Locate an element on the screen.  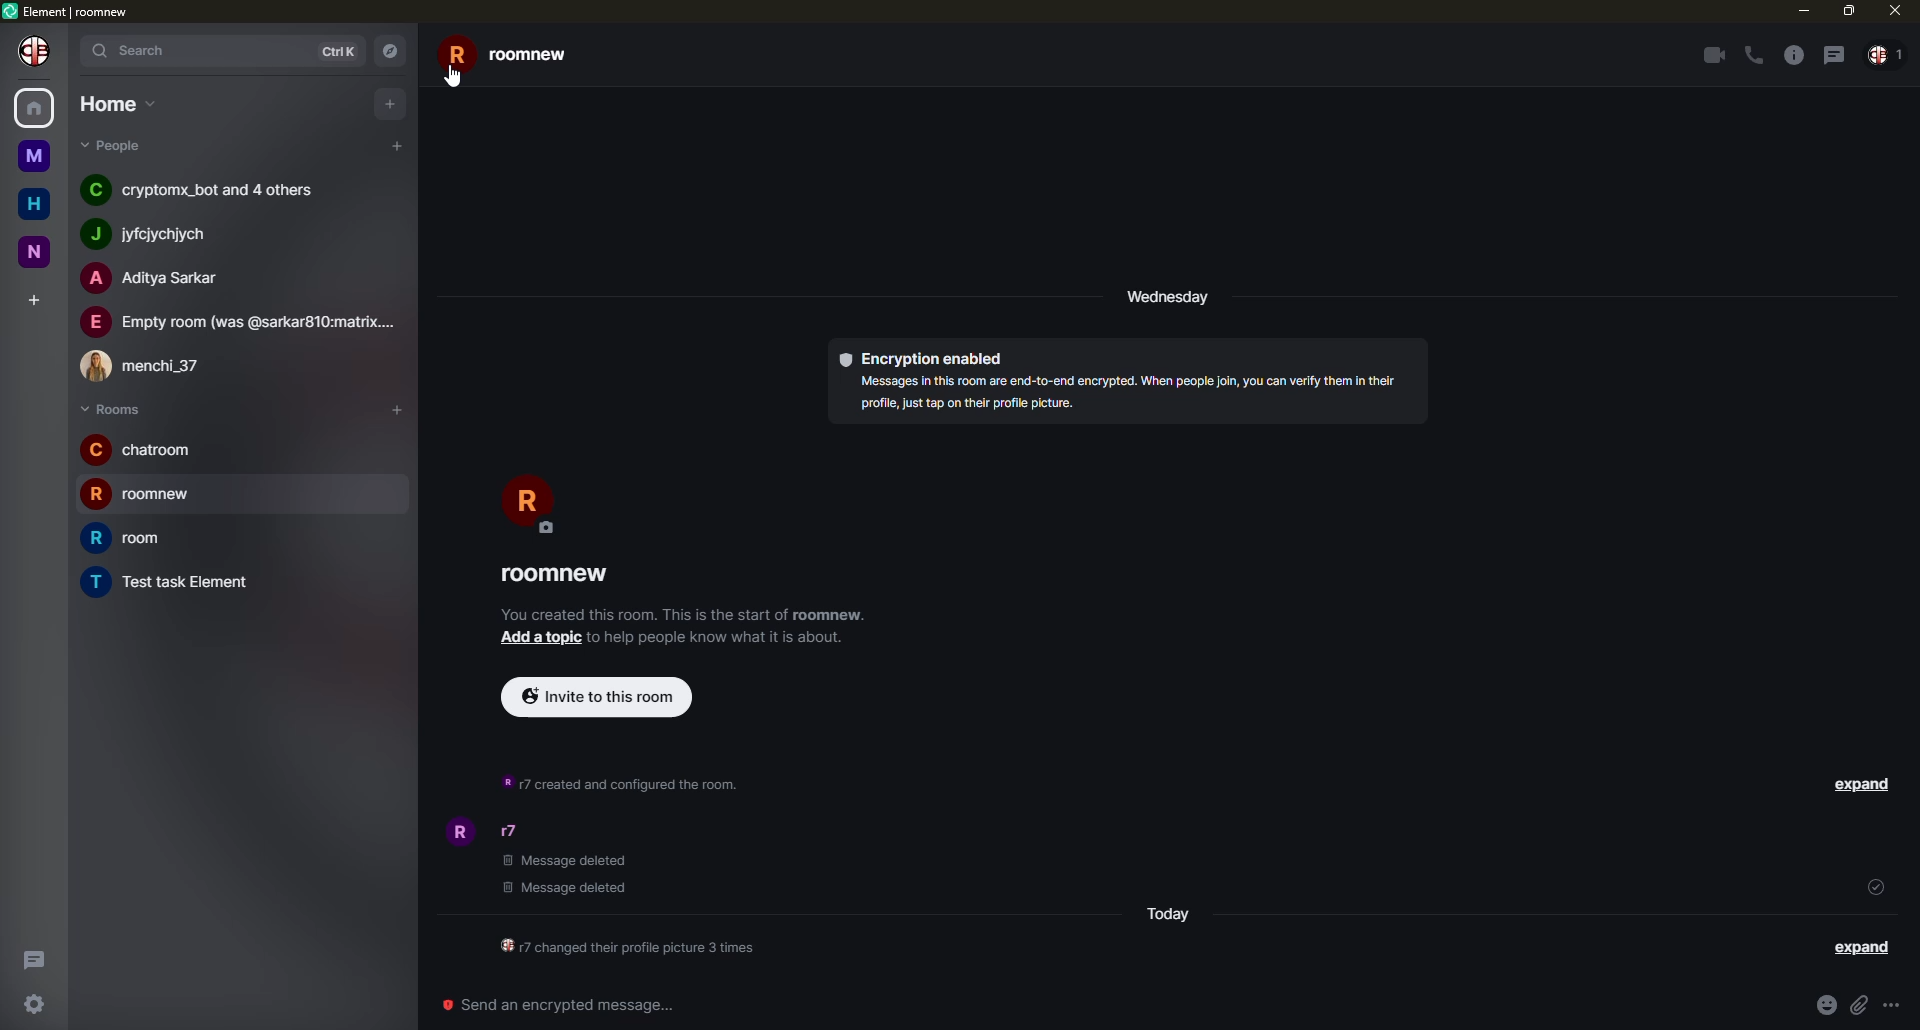
close is located at coordinates (1892, 10).